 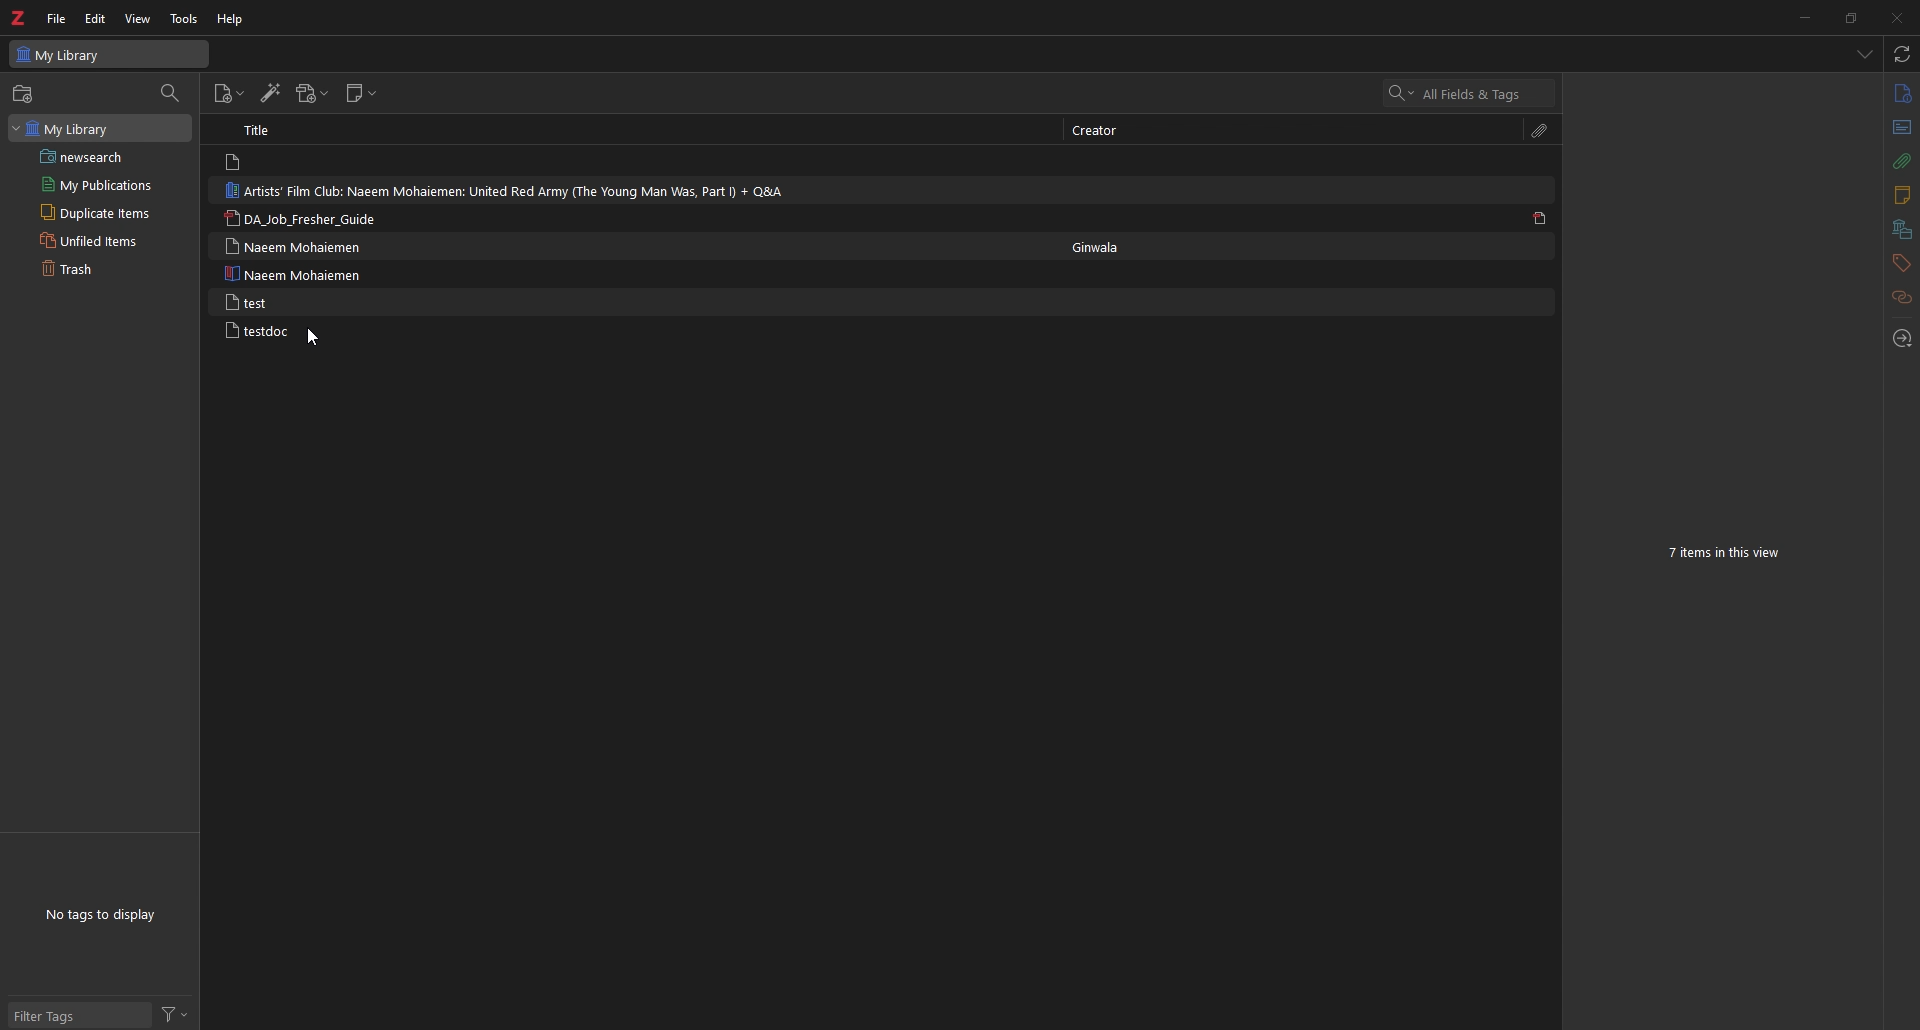 What do you see at coordinates (1470, 92) in the screenshot?
I see `search` at bounding box center [1470, 92].